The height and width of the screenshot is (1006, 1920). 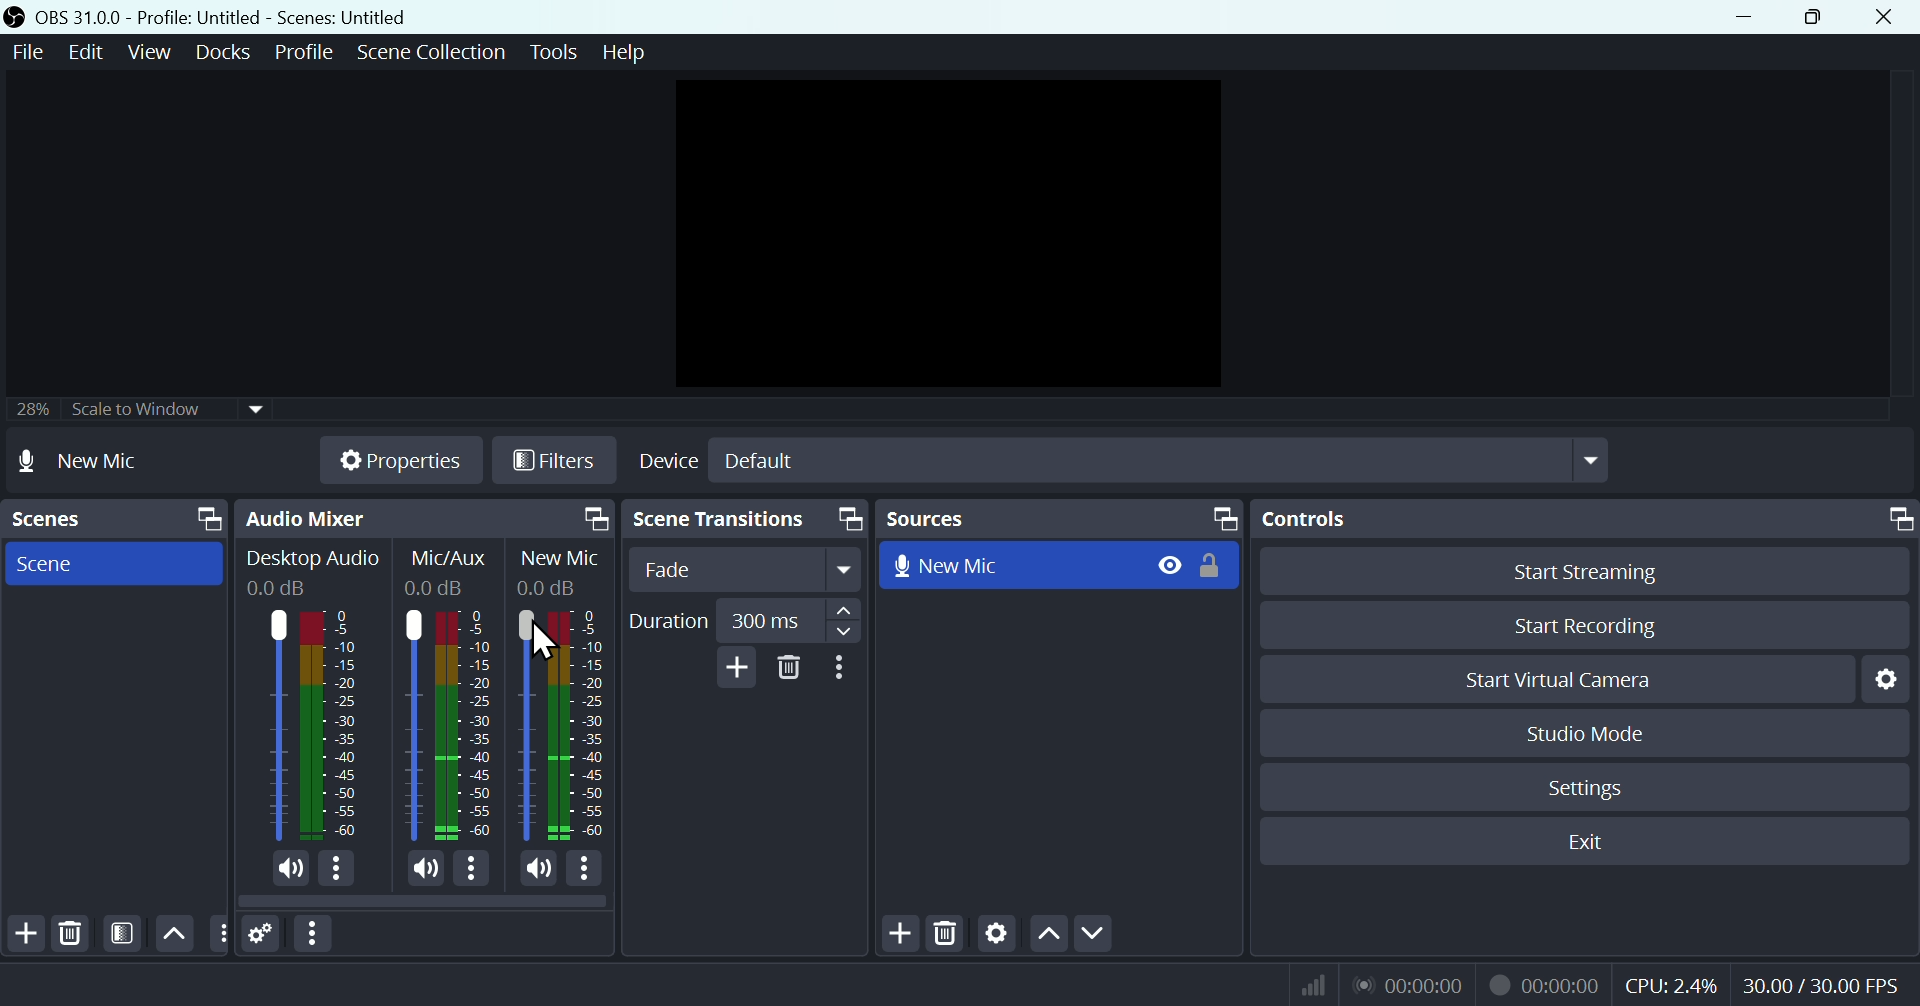 What do you see at coordinates (102, 460) in the screenshot?
I see `No source selected` at bounding box center [102, 460].